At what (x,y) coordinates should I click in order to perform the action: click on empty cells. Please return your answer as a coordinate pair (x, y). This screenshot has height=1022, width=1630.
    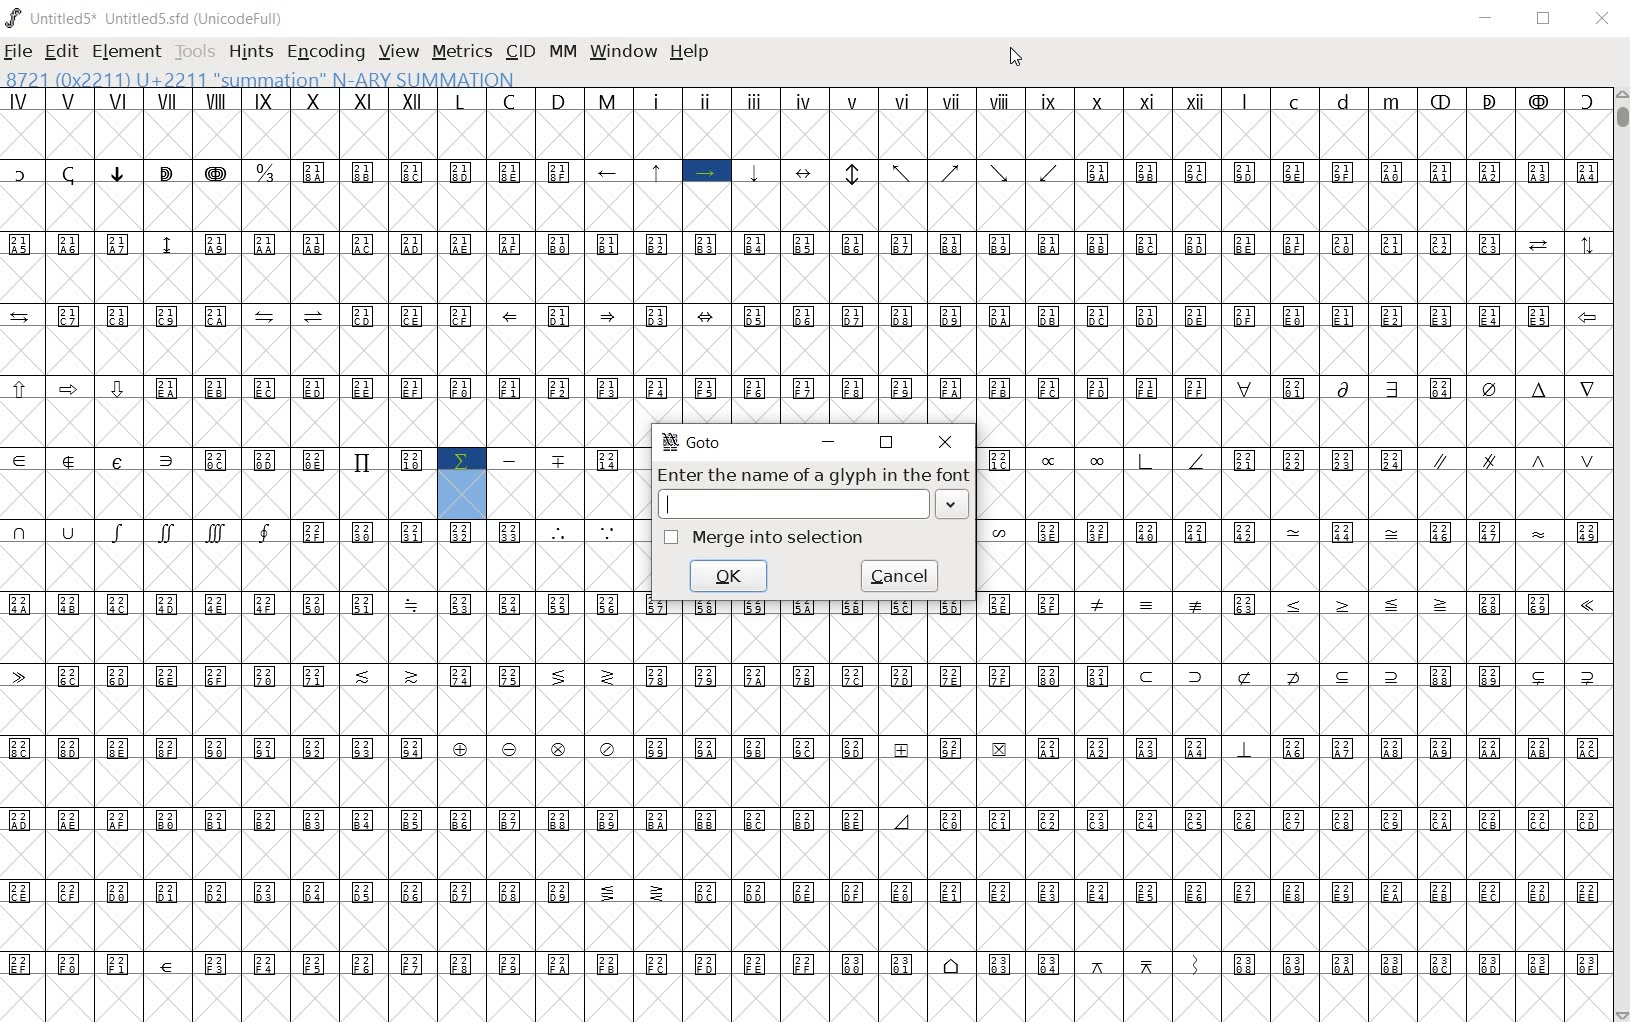
    Looking at the image, I should click on (806, 279).